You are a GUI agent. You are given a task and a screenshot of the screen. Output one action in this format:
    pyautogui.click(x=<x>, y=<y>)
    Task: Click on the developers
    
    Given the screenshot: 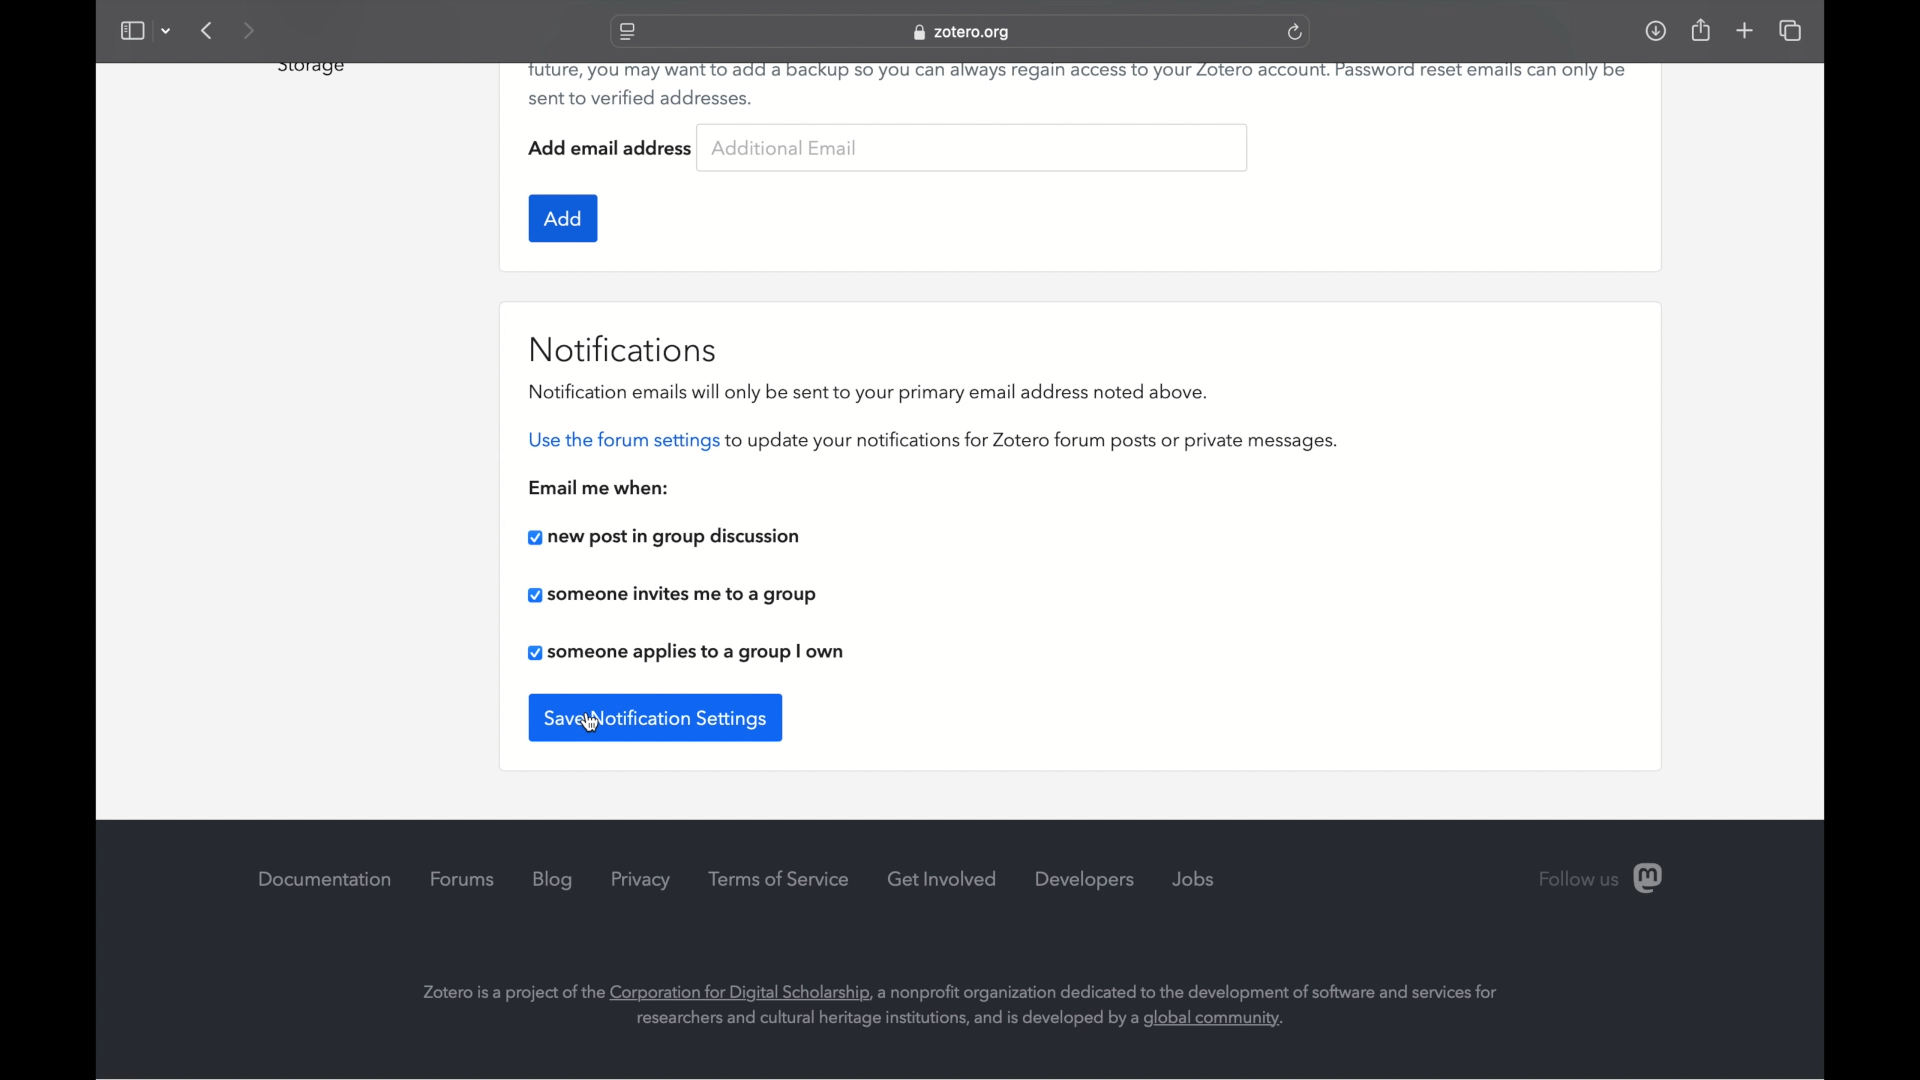 What is the action you would take?
    pyautogui.click(x=1086, y=879)
    